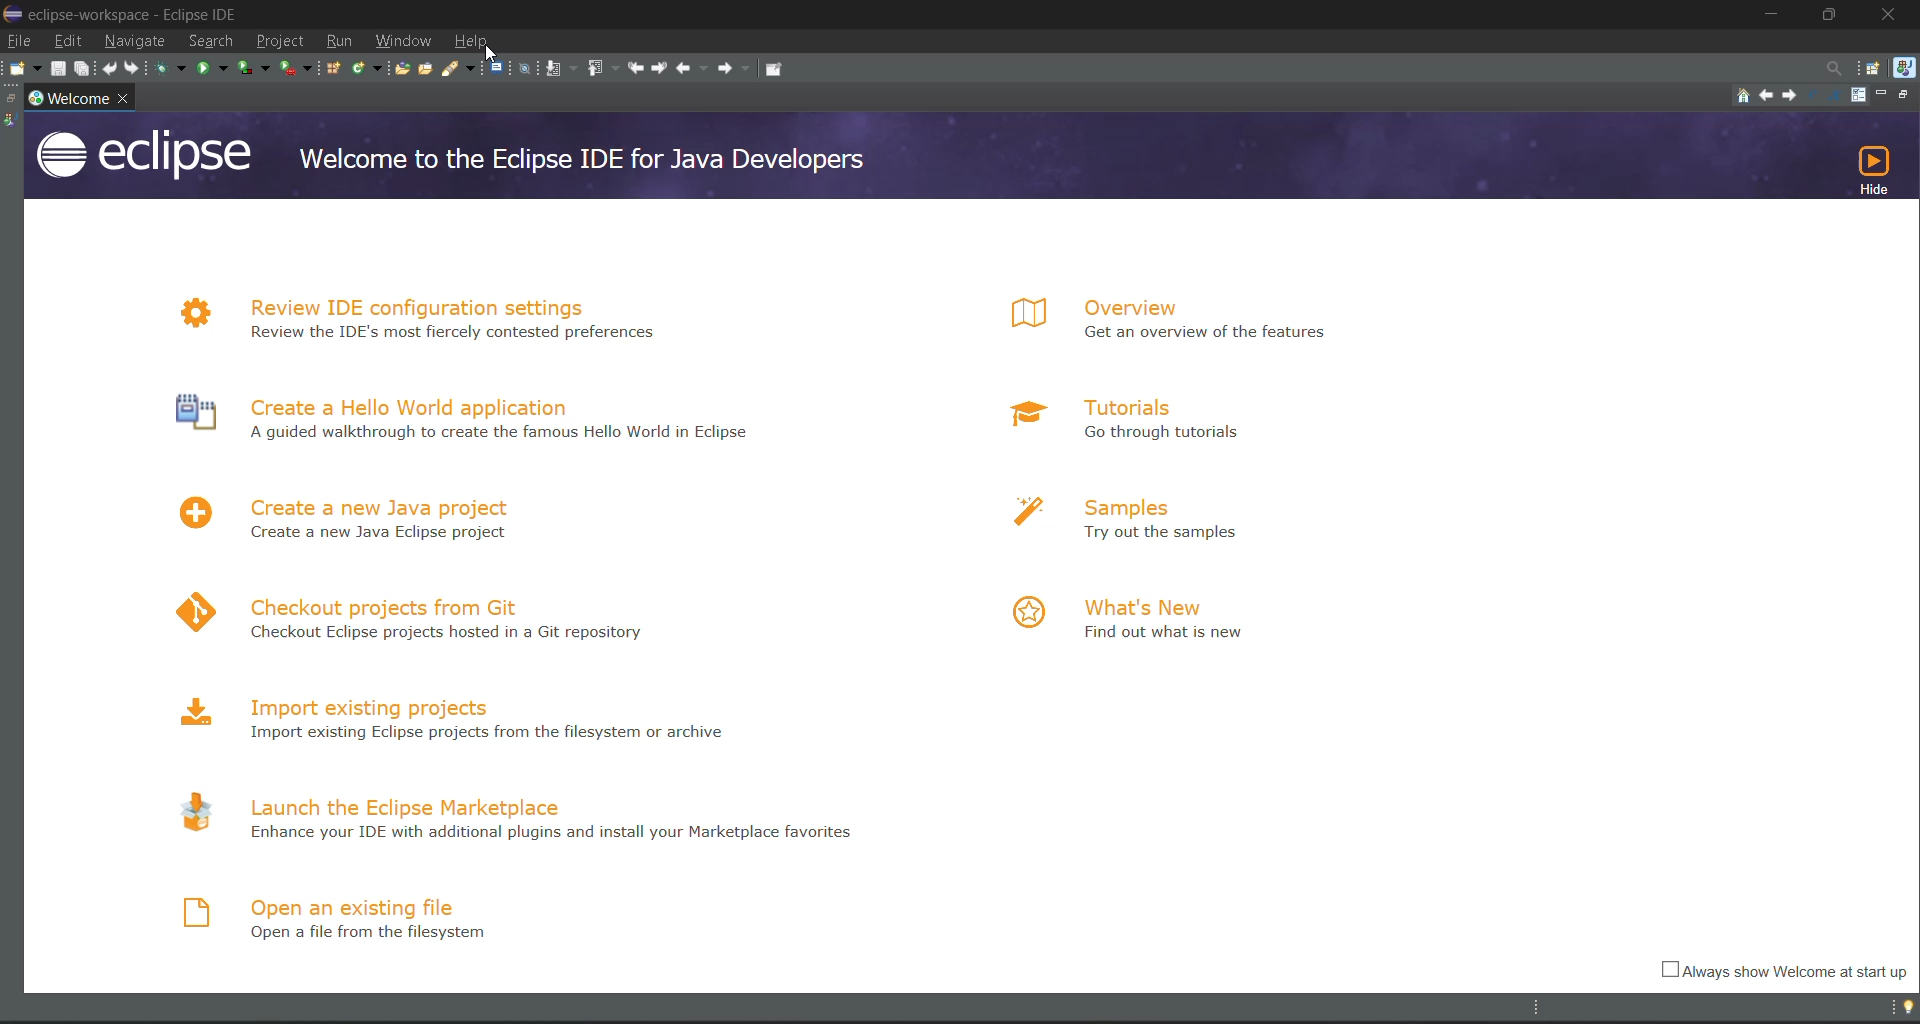 Image resolution: width=1920 pixels, height=1024 pixels. What do you see at coordinates (141, 155) in the screenshot?
I see `eclipse` at bounding box center [141, 155].